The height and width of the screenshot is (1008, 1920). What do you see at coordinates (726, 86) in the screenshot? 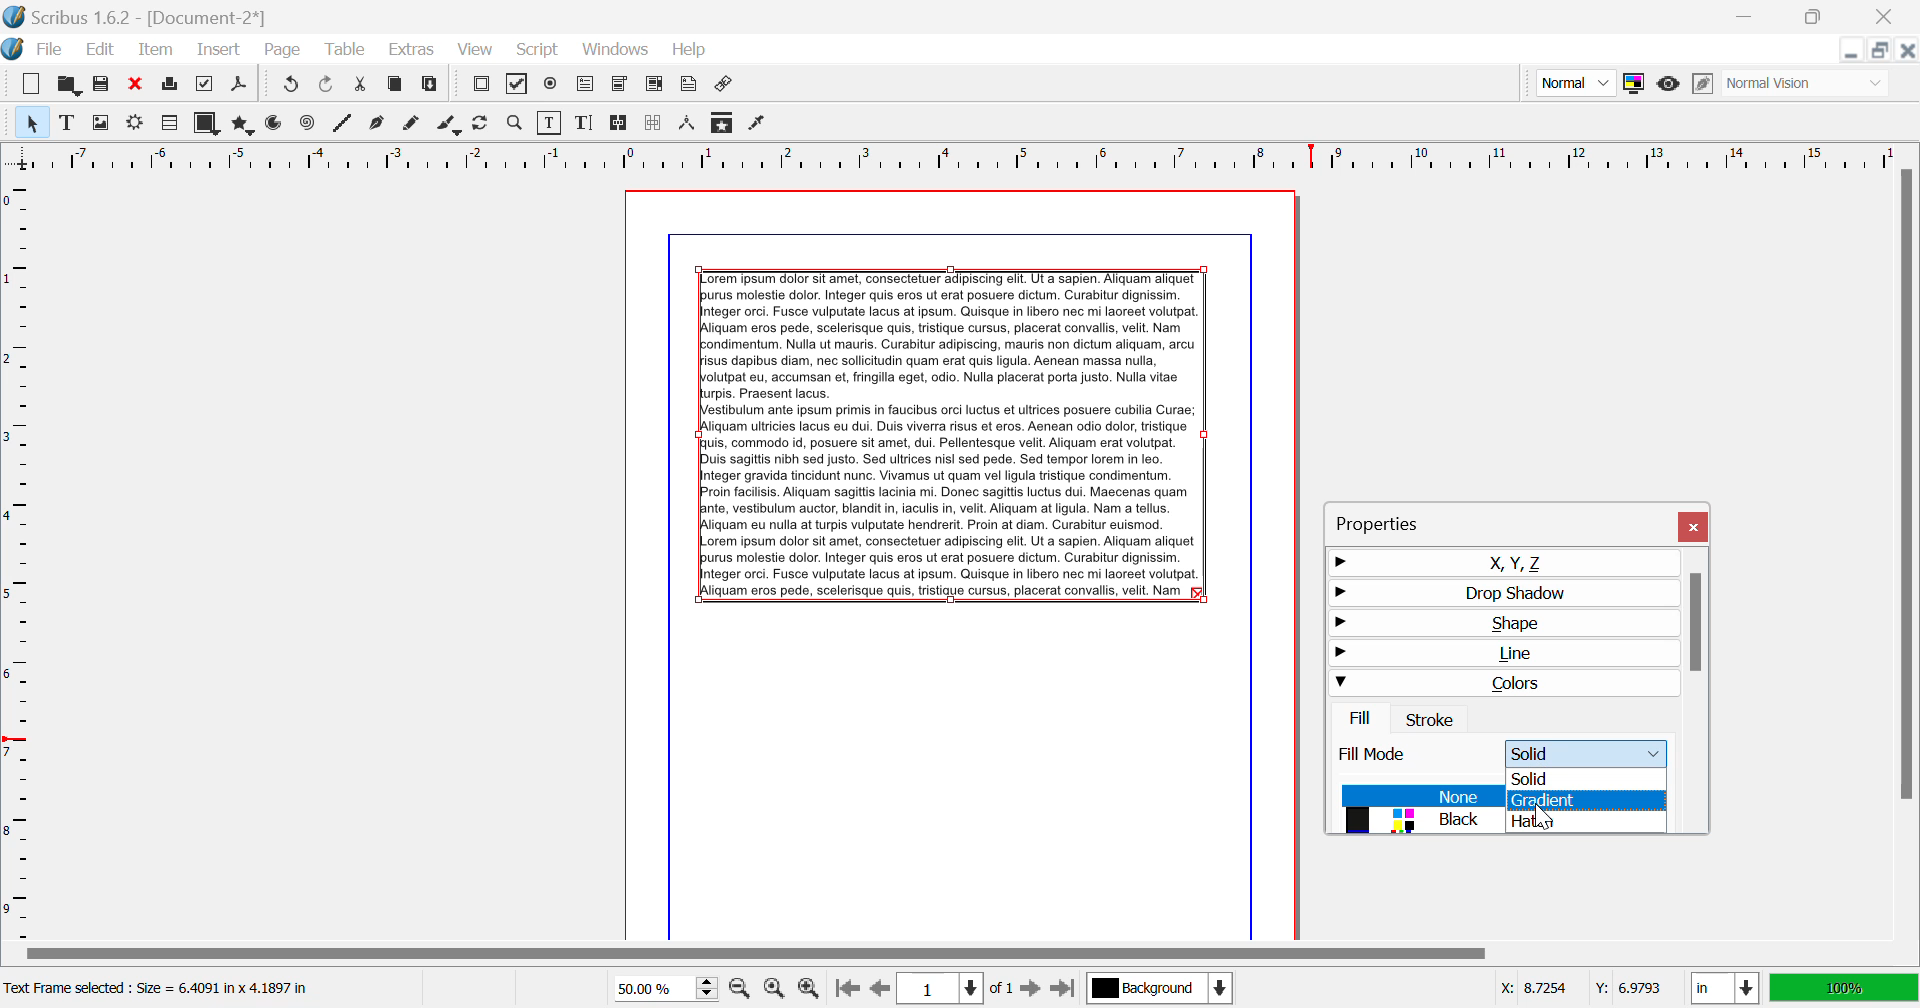
I see `Link Annotation` at bounding box center [726, 86].